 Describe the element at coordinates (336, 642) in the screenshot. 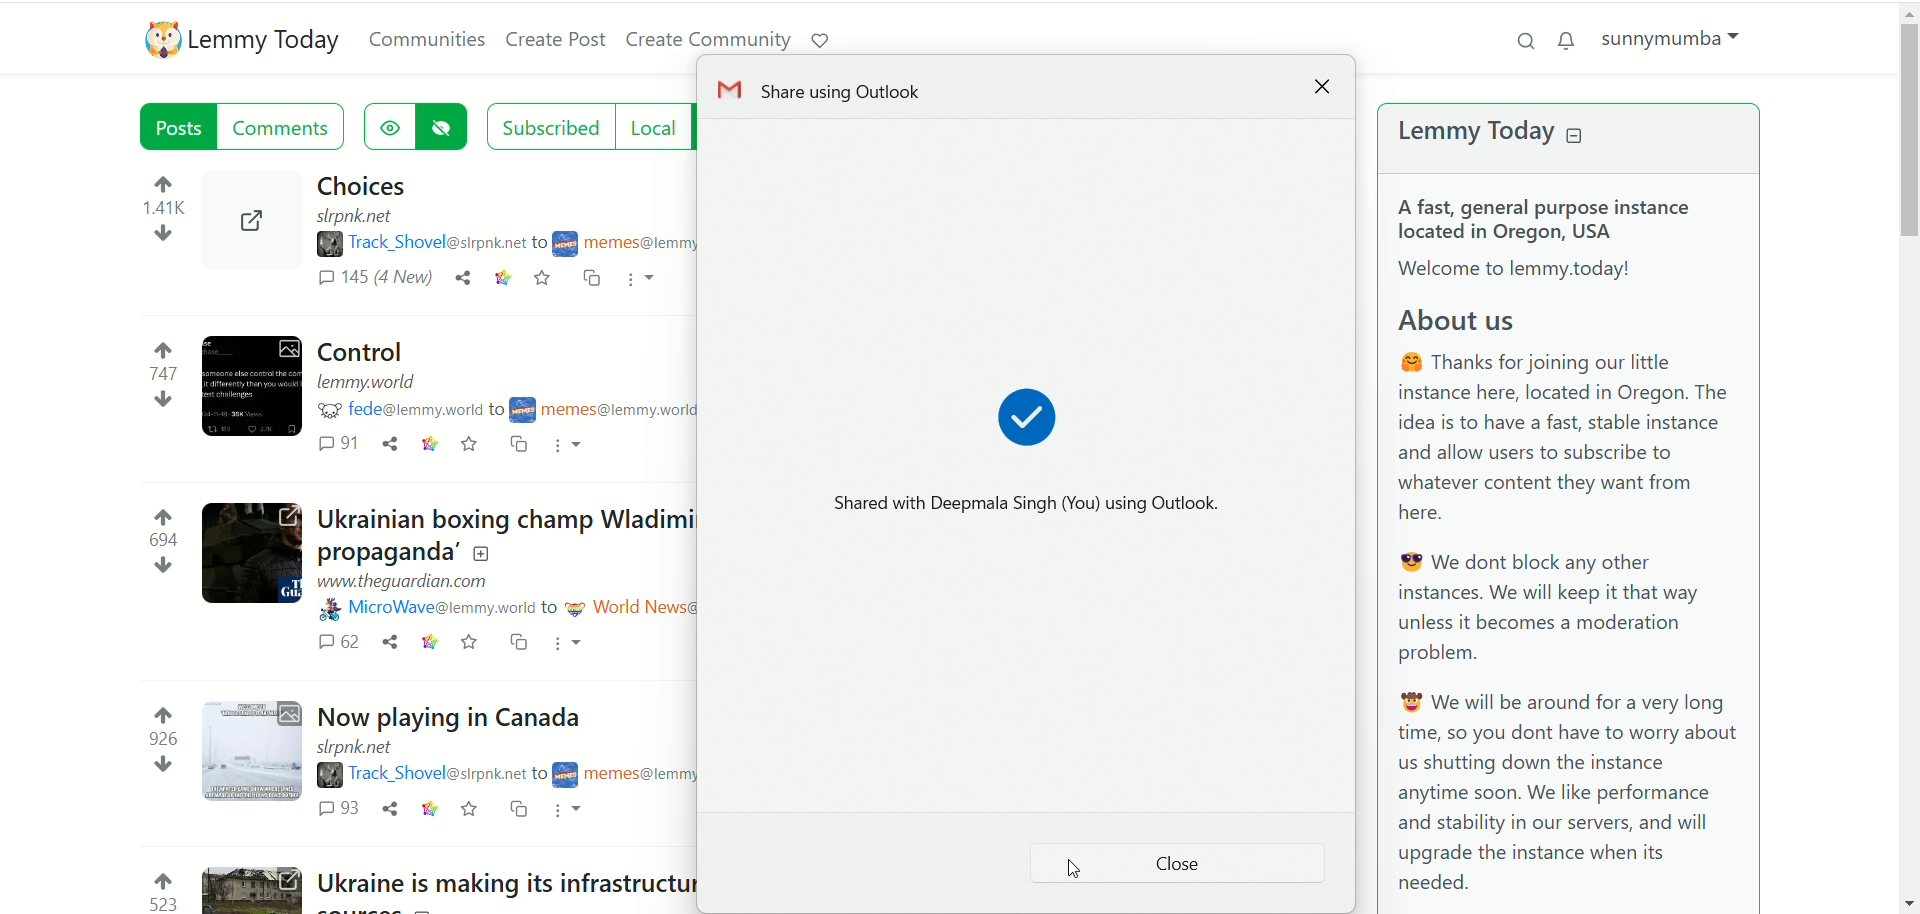

I see `comments` at that location.